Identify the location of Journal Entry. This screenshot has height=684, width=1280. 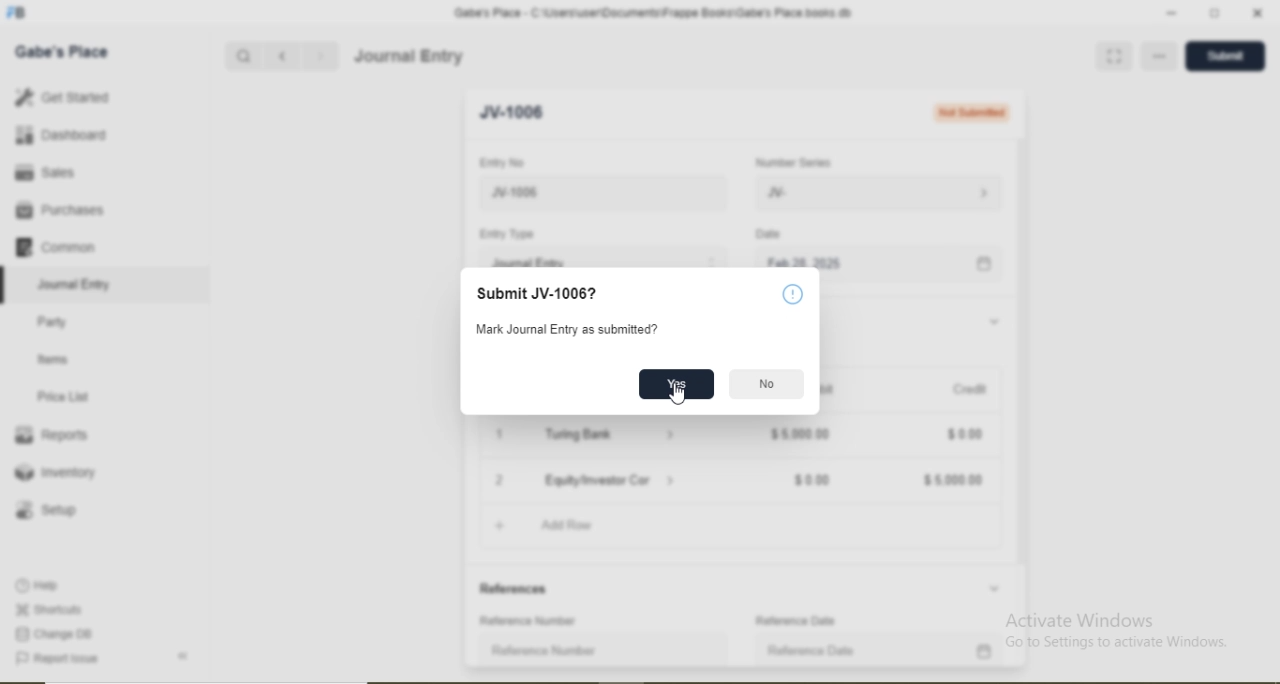
(76, 285).